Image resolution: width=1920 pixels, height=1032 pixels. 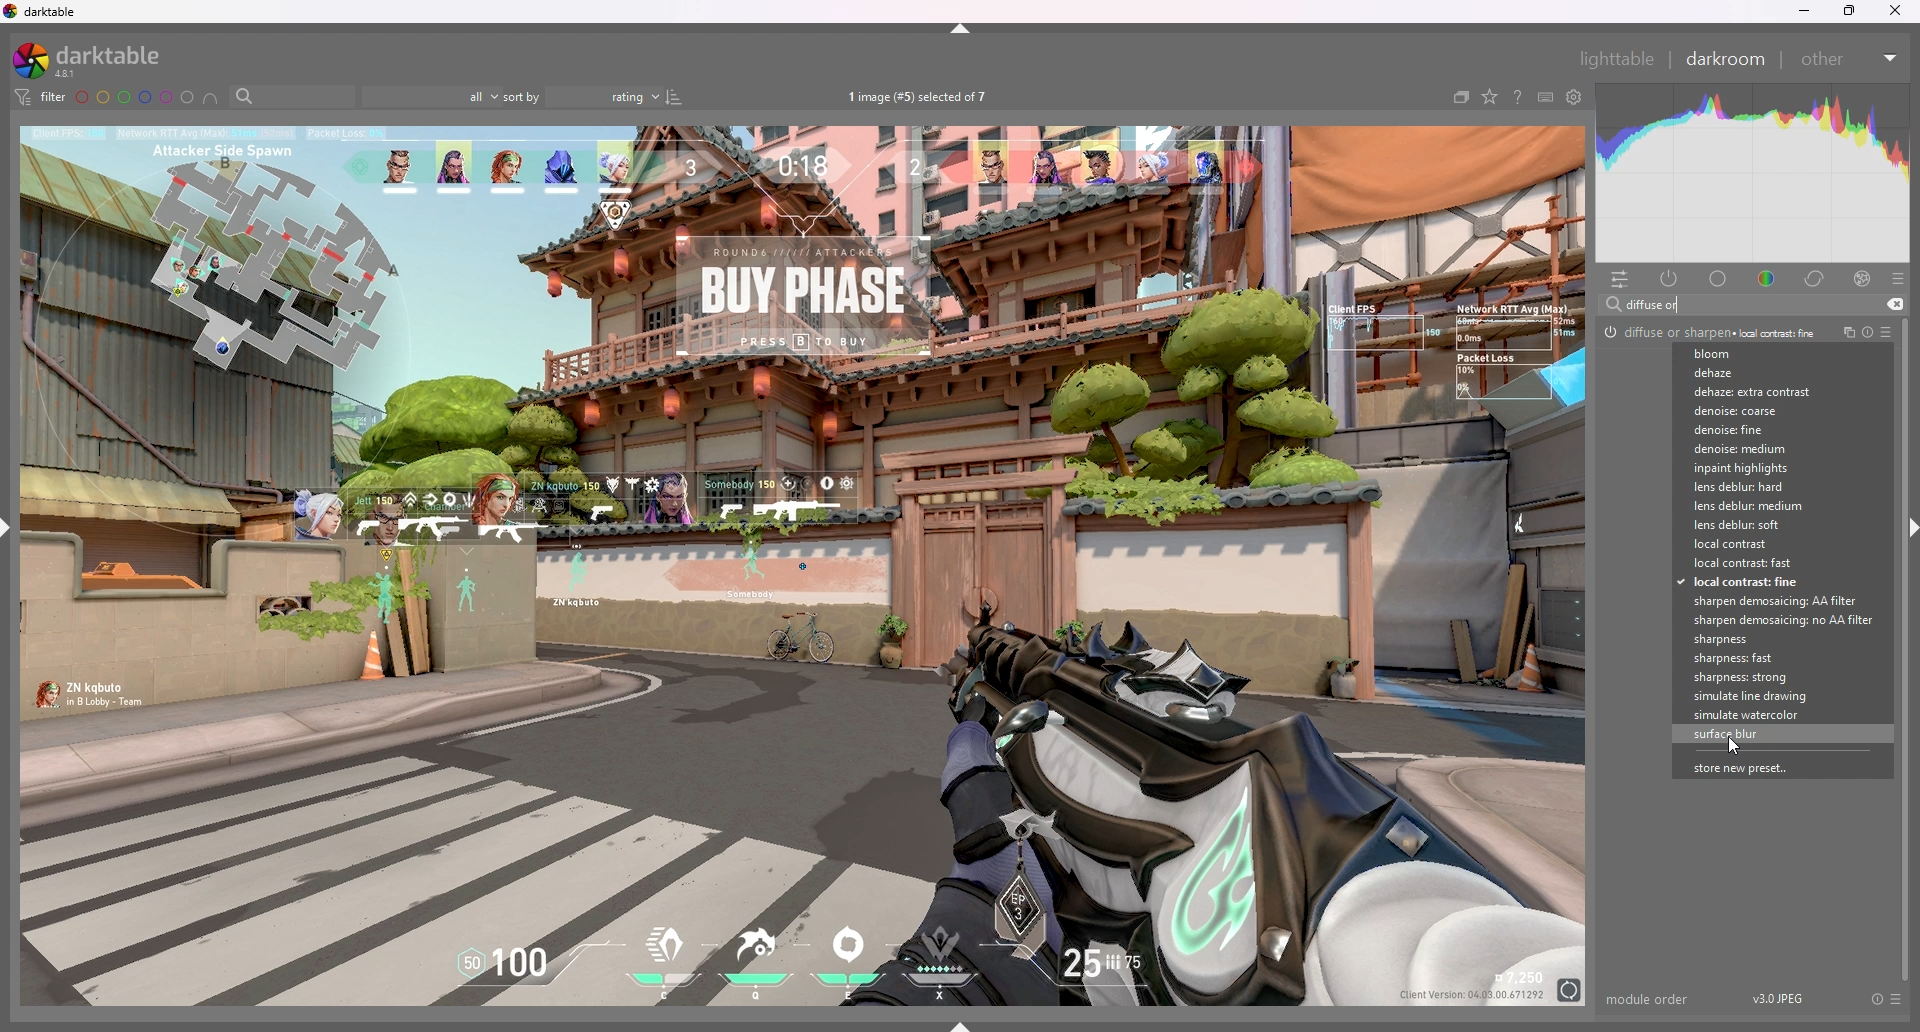 What do you see at coordinates (430, 98) in the screenshot?
I see `filter by rating` at bounding box center [430, 98].